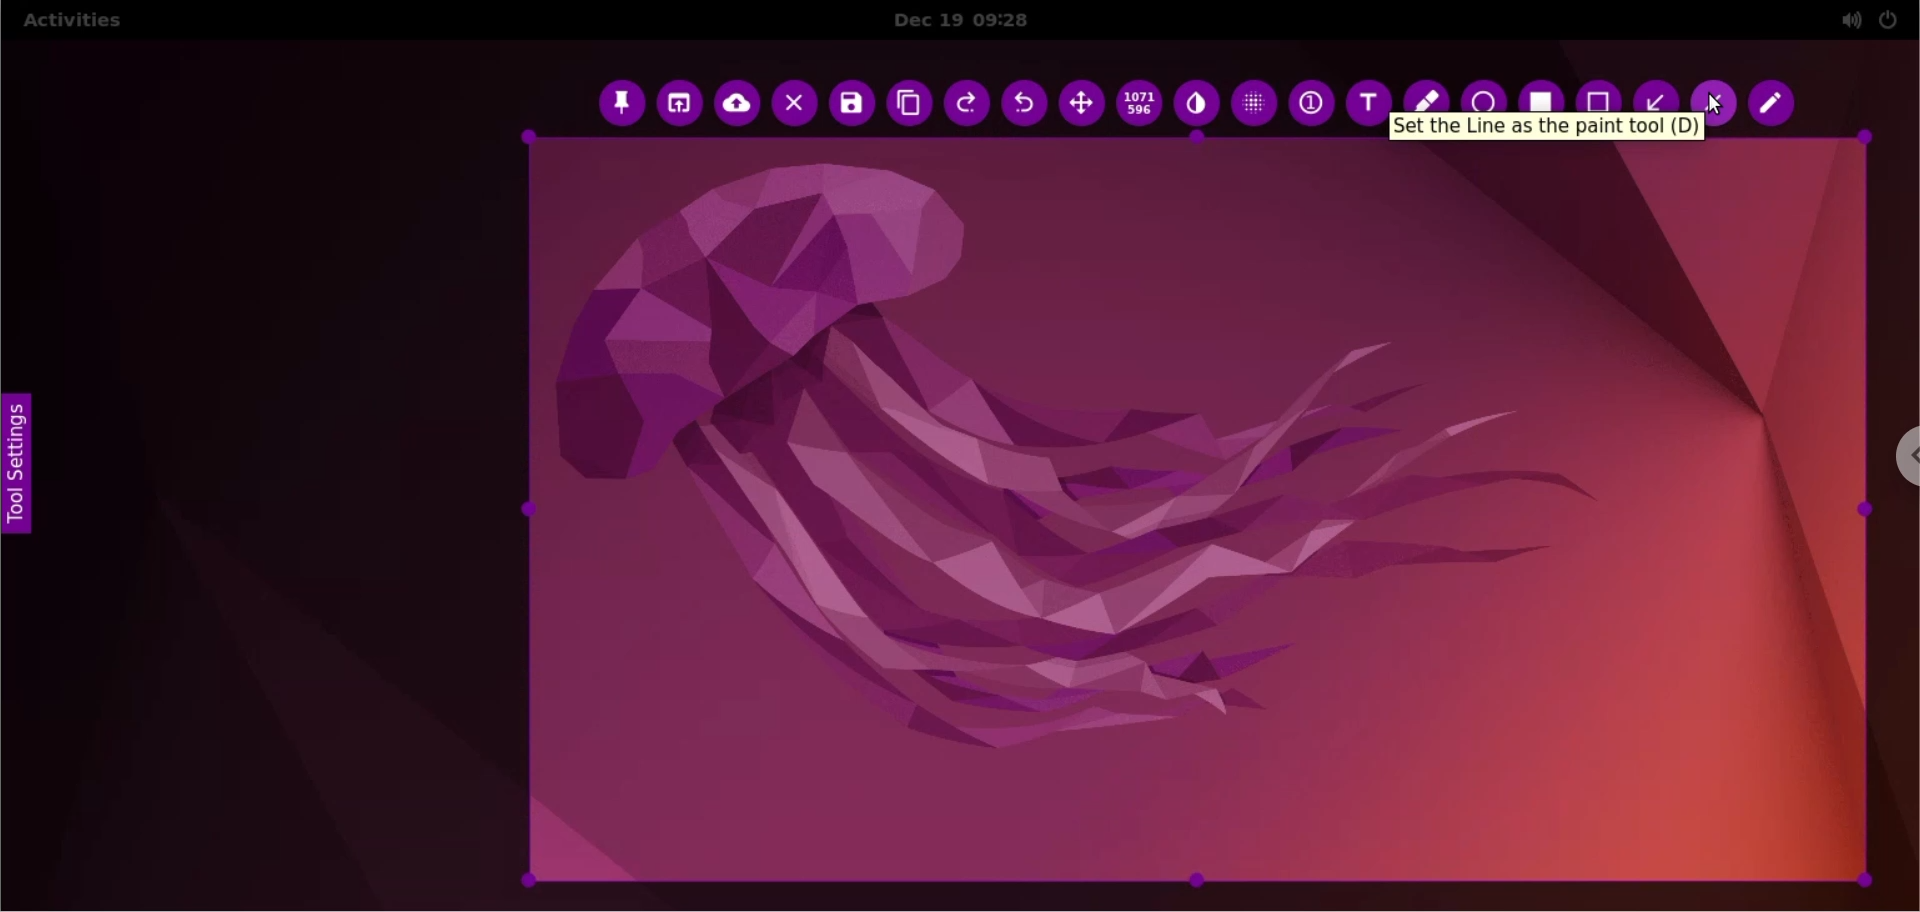 The height and width of the screenshot is (912, 1920). What do you see at coordinates (1897, 458) in the screenshot?
I see `chrome options` at bounding box center [1897, 458].